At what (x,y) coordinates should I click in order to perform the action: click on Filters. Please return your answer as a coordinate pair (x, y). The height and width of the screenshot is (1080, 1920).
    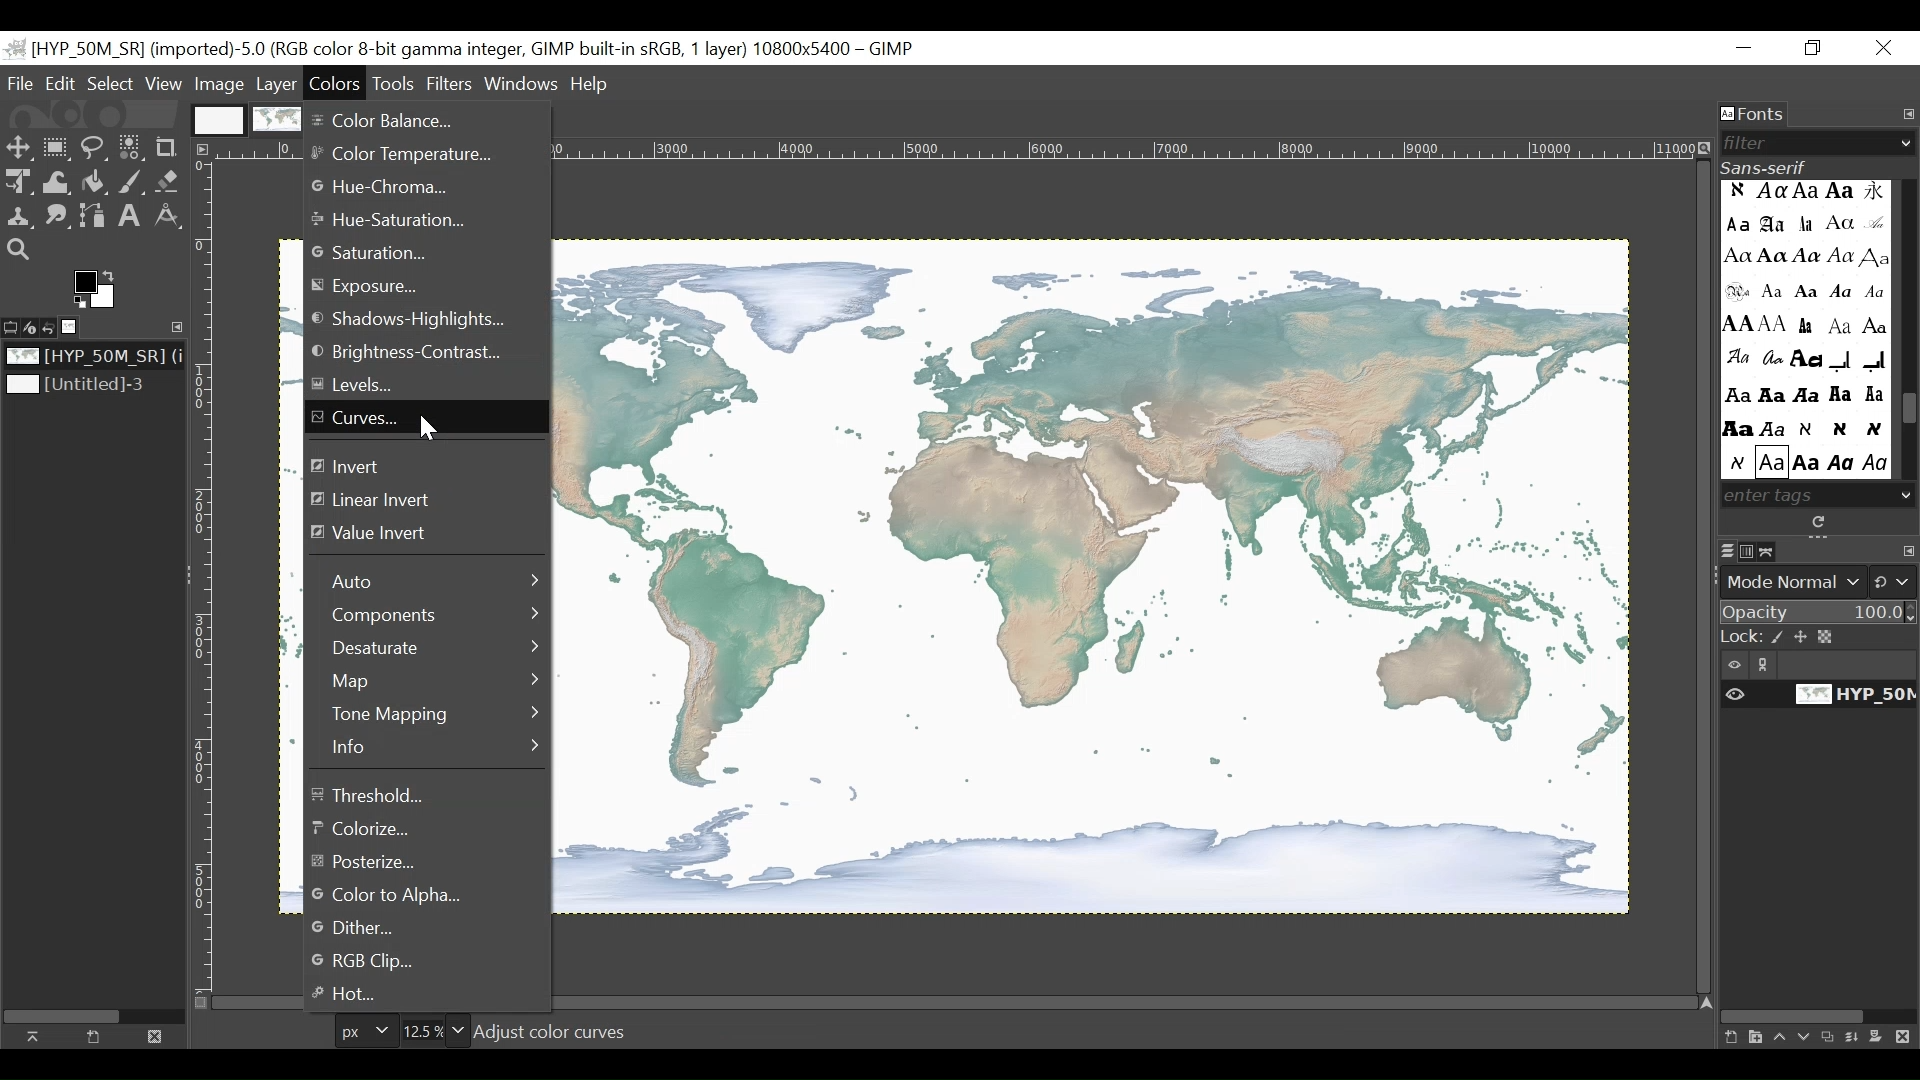
    Looking at the image, I should click on (452, 83).